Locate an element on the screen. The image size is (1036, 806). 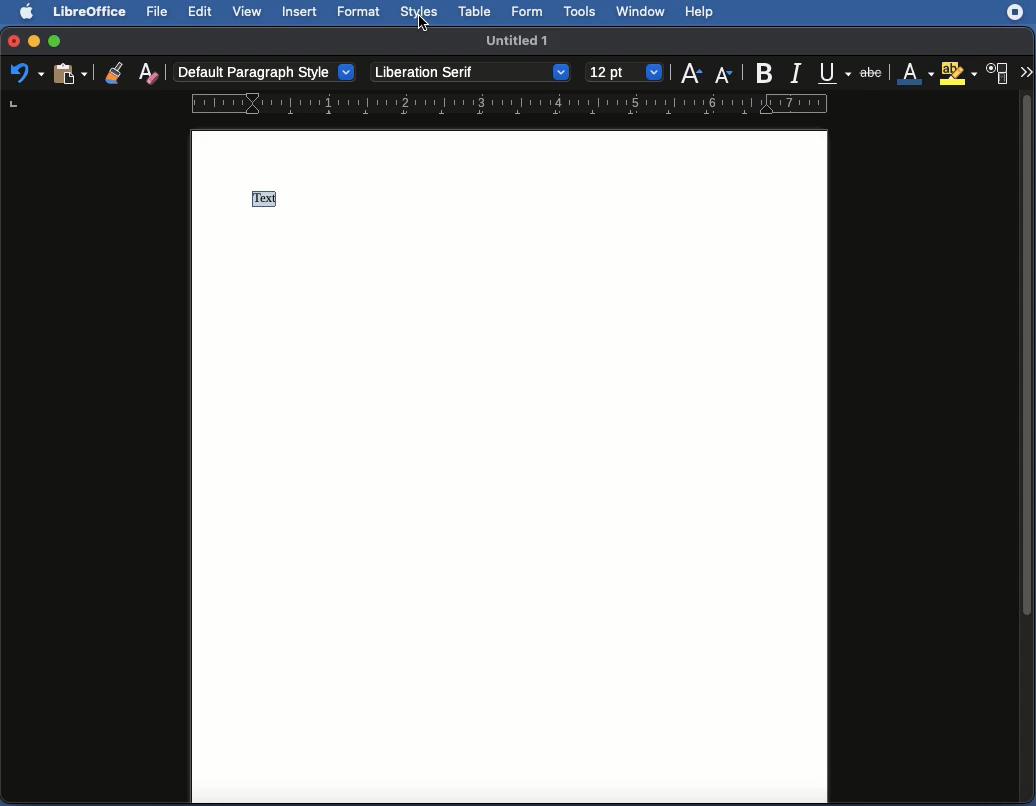
Extension is located at coordinates (1015, 13).